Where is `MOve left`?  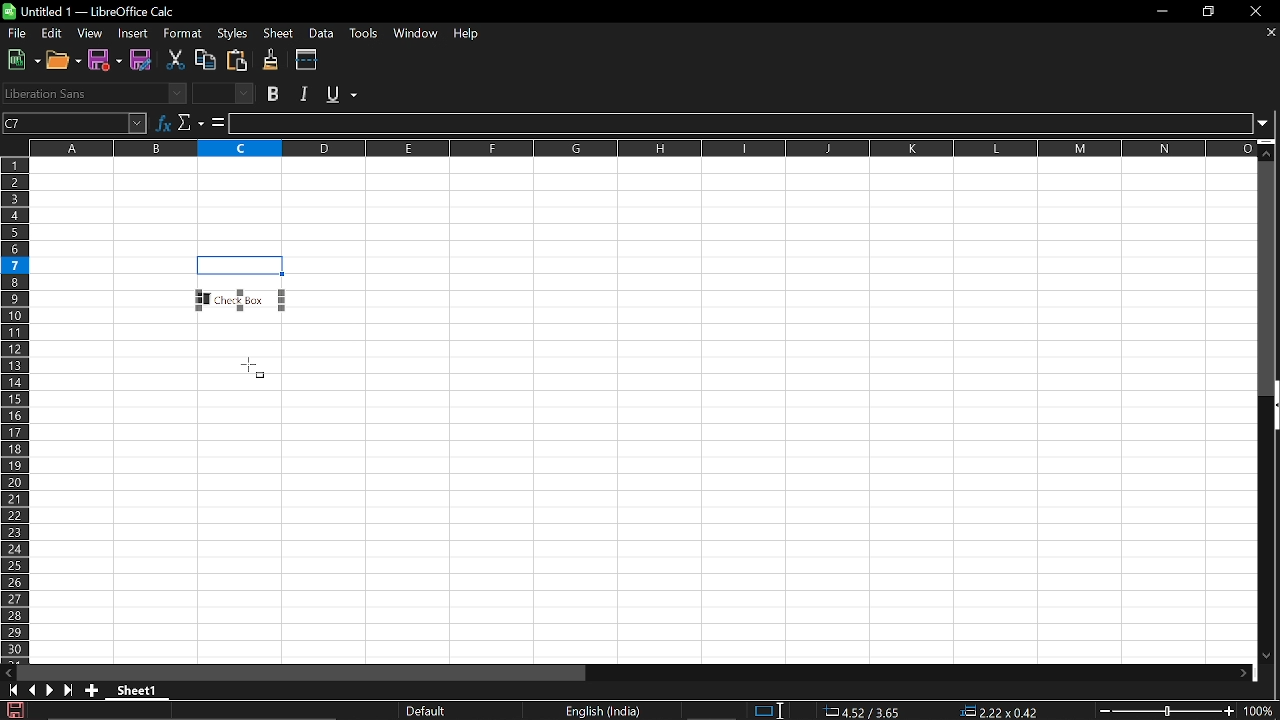
MOve left is located at coordinates (8, 673).